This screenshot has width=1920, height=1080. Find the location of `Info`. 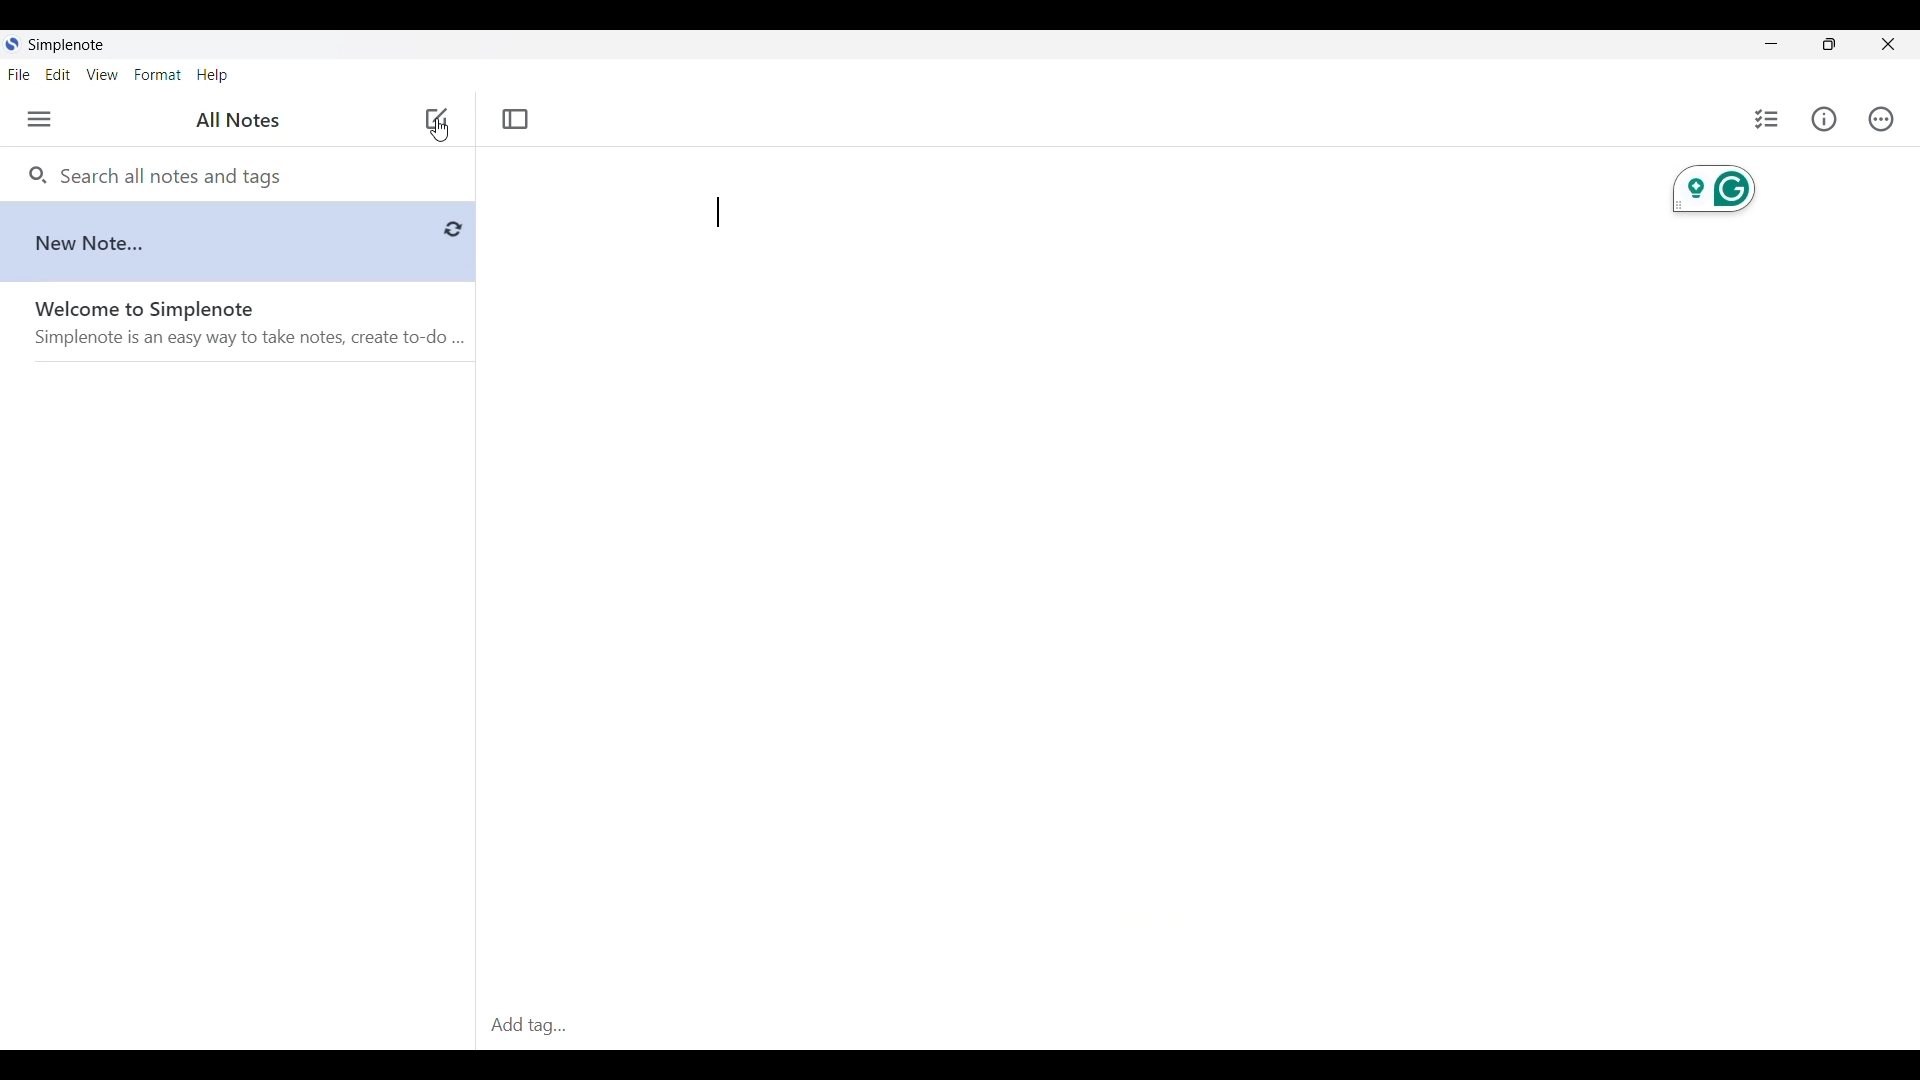

Info is located at coordinates (1824, 119).